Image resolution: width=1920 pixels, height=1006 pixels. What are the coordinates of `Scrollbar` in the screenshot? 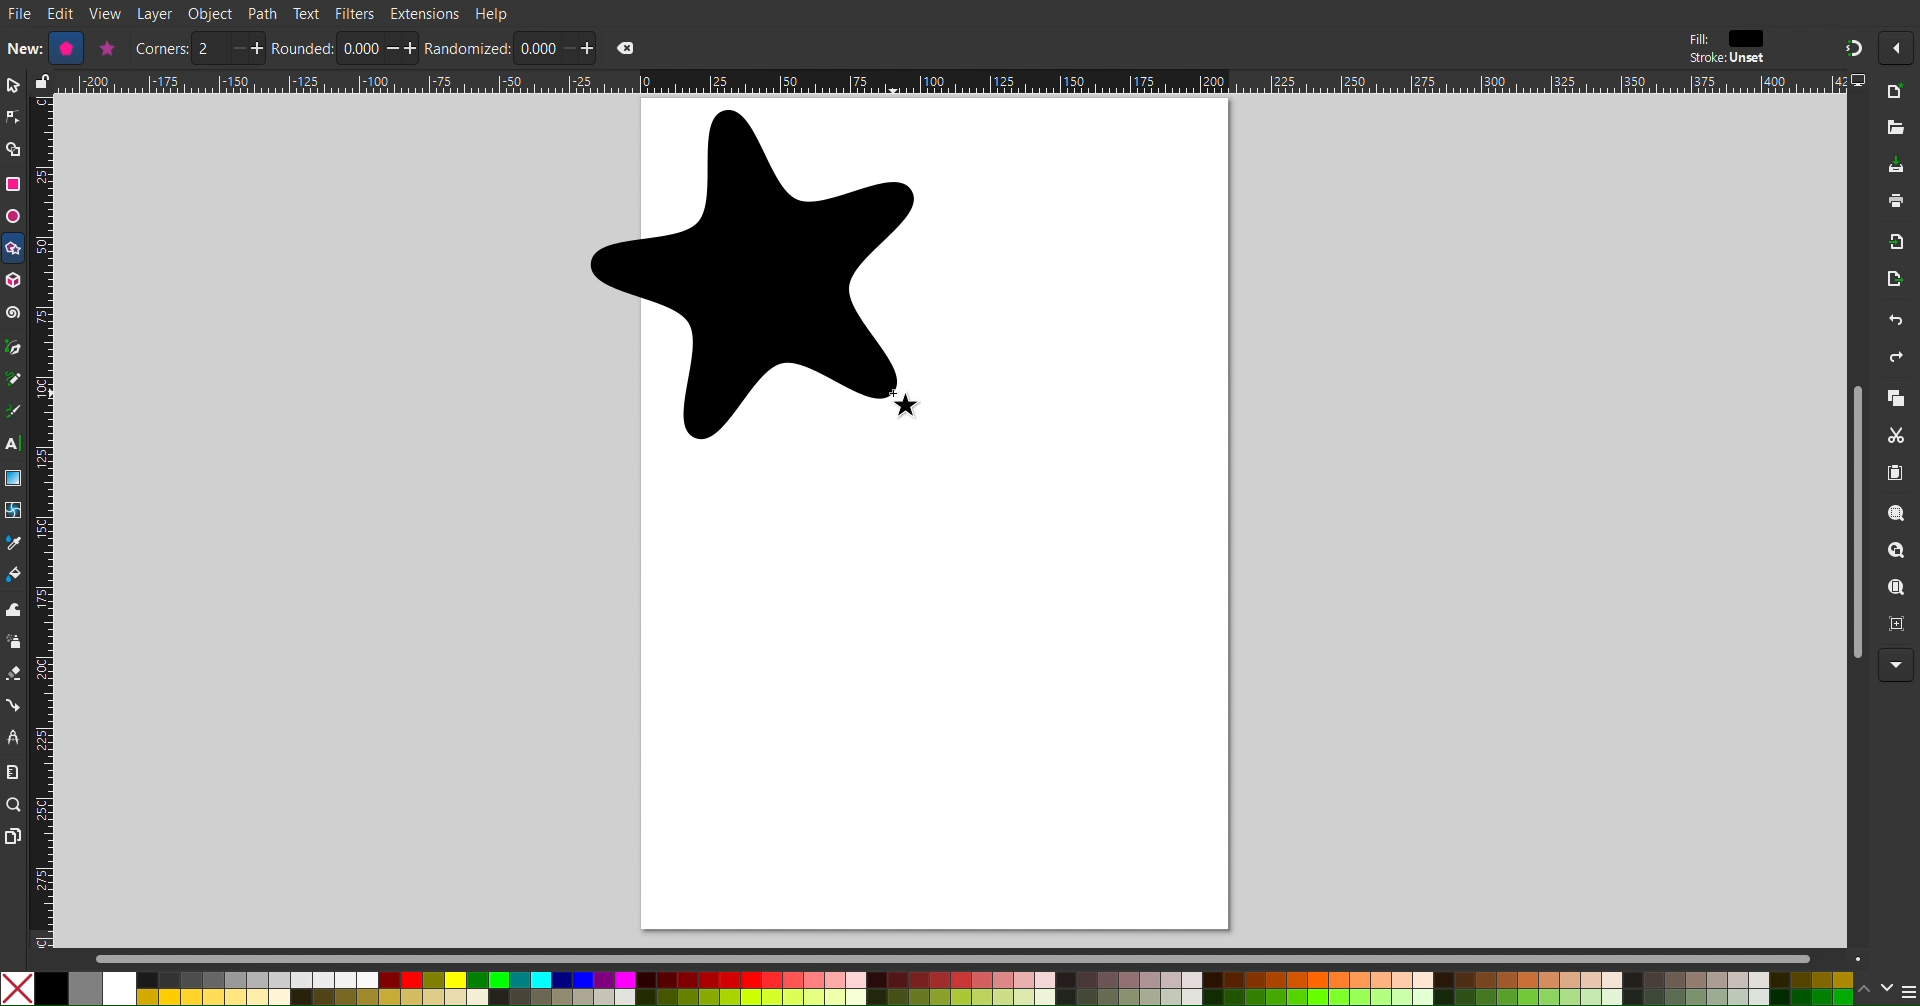 It's located at (981, 958).